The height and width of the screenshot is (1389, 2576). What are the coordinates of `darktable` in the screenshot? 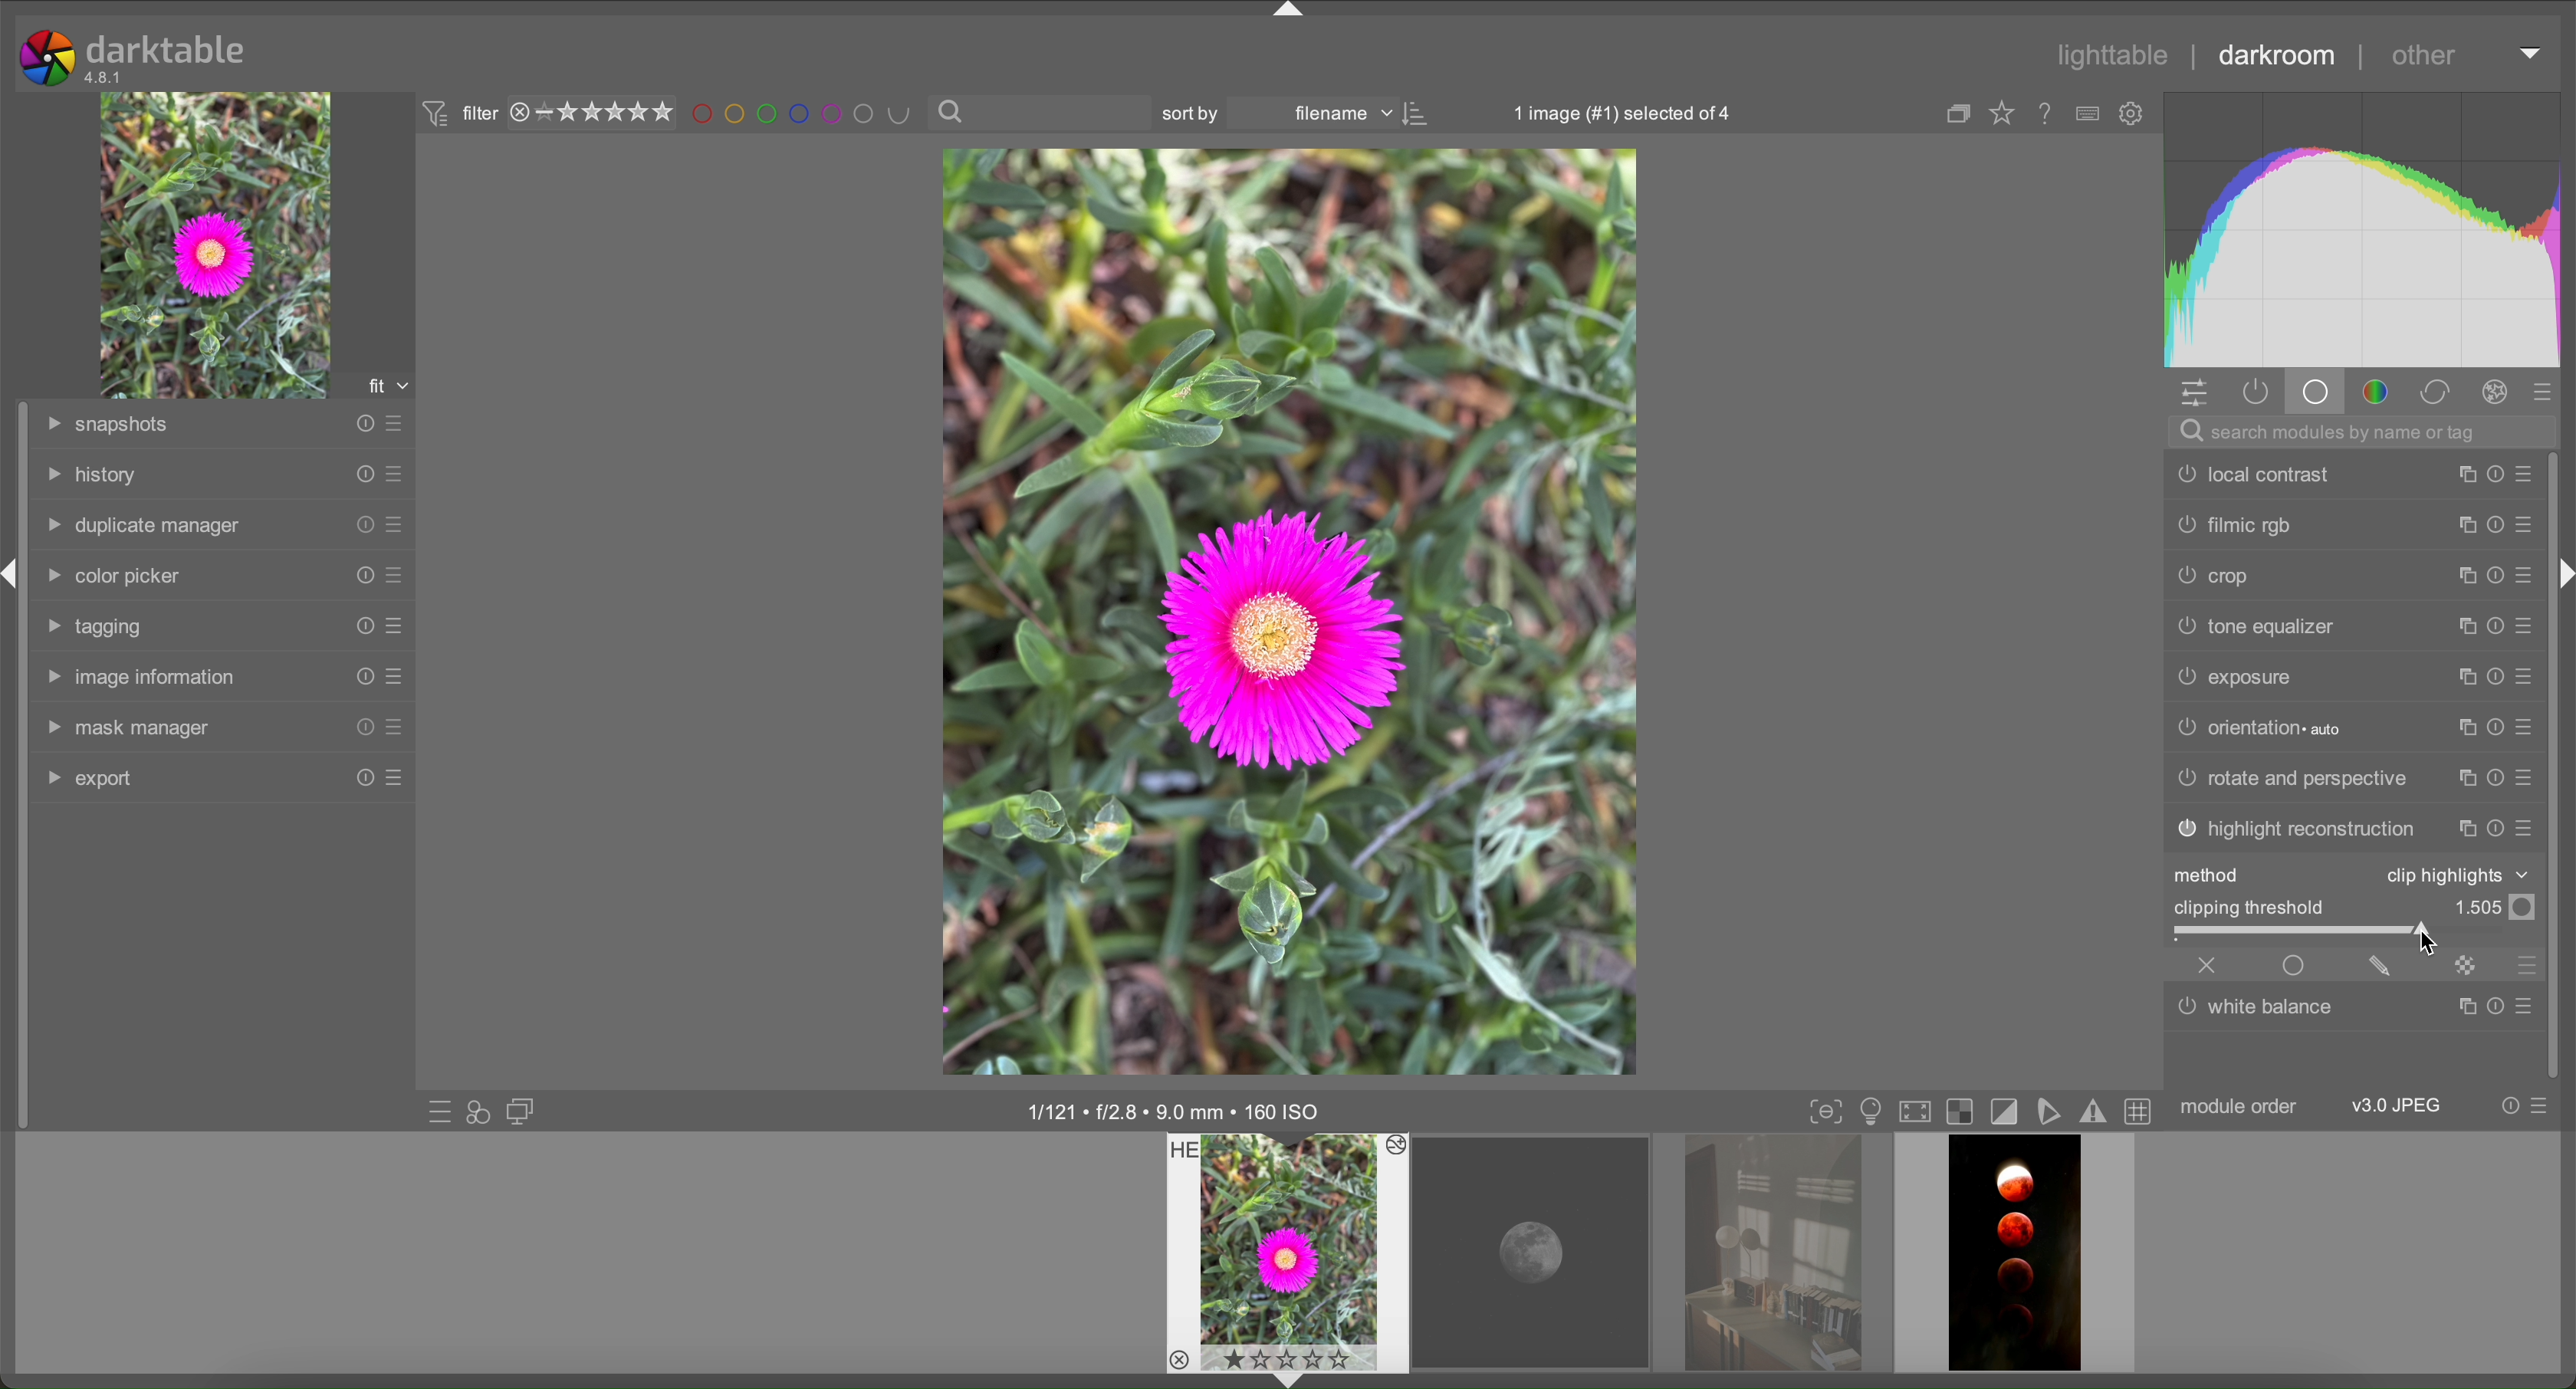 It's located at (167, 49).